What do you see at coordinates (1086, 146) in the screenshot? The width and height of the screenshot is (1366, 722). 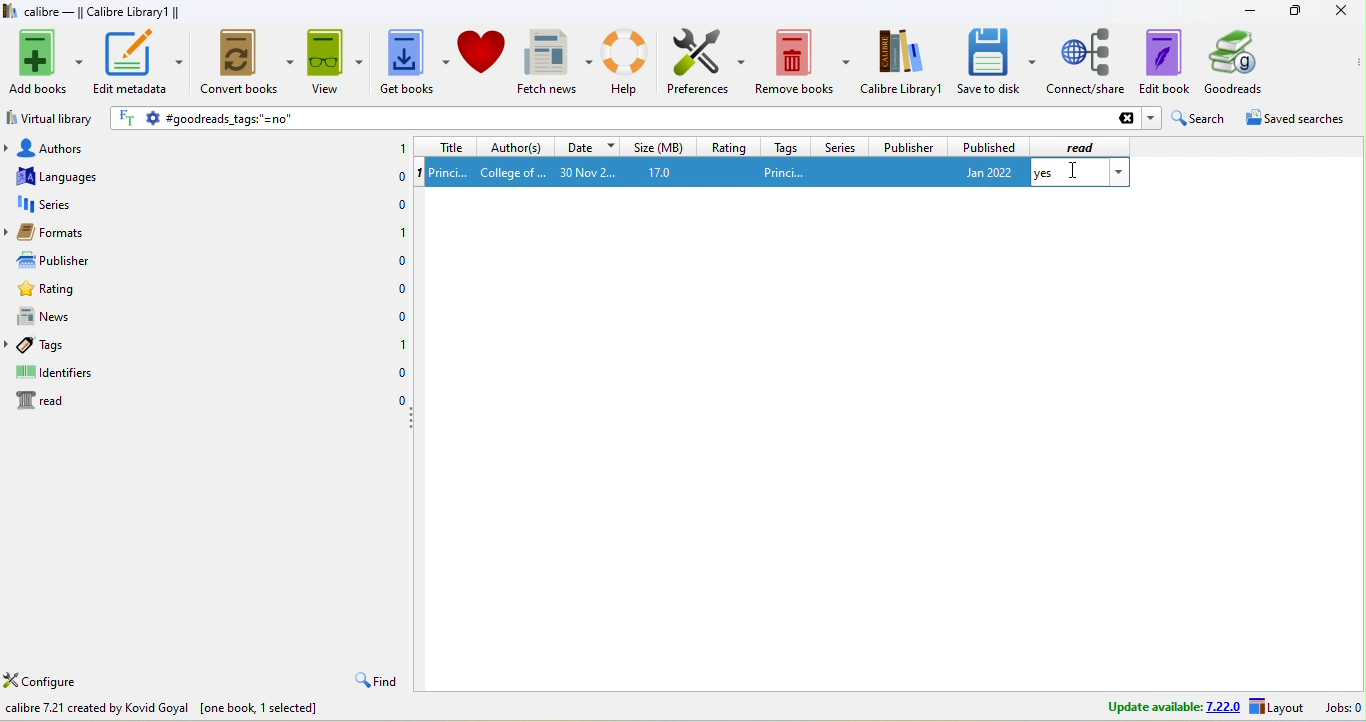 I see `read` at bounding box center [1086, 146].